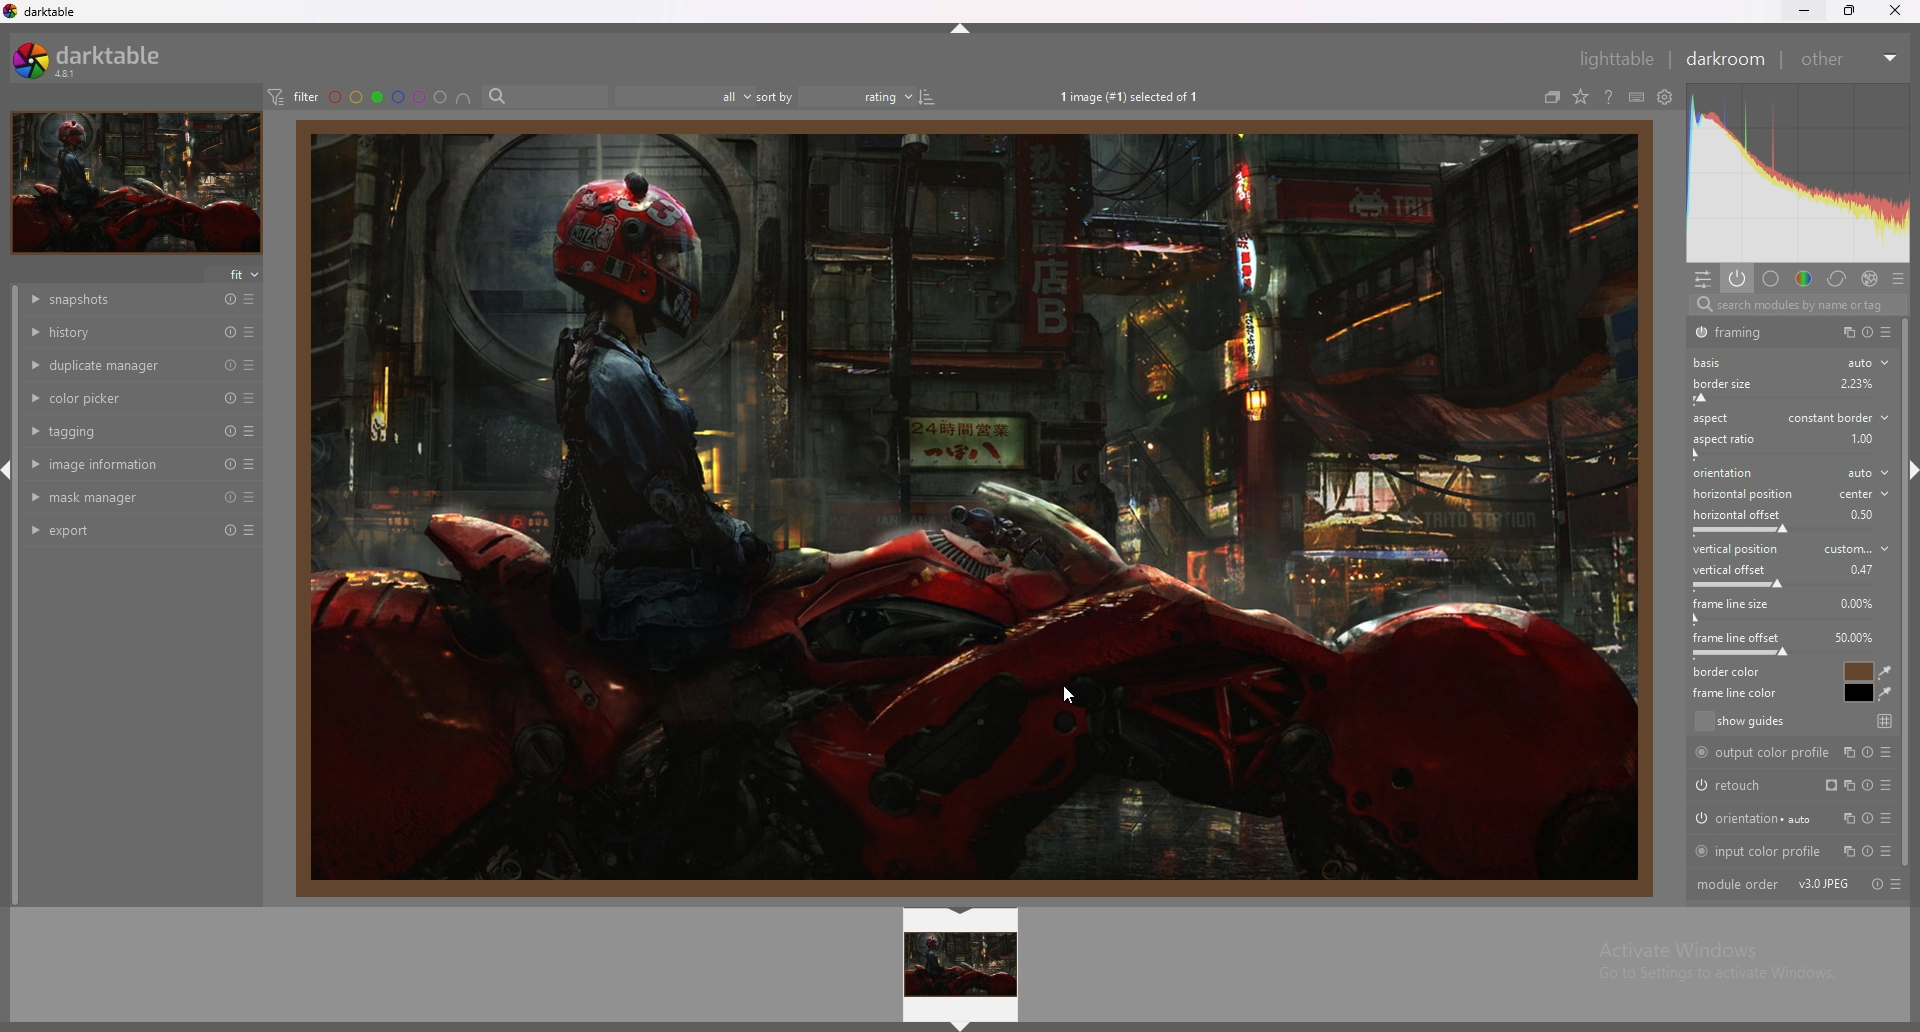 This screenshot has height=1032, width=1920. I want to click on show active modules, so click(1735, 278).